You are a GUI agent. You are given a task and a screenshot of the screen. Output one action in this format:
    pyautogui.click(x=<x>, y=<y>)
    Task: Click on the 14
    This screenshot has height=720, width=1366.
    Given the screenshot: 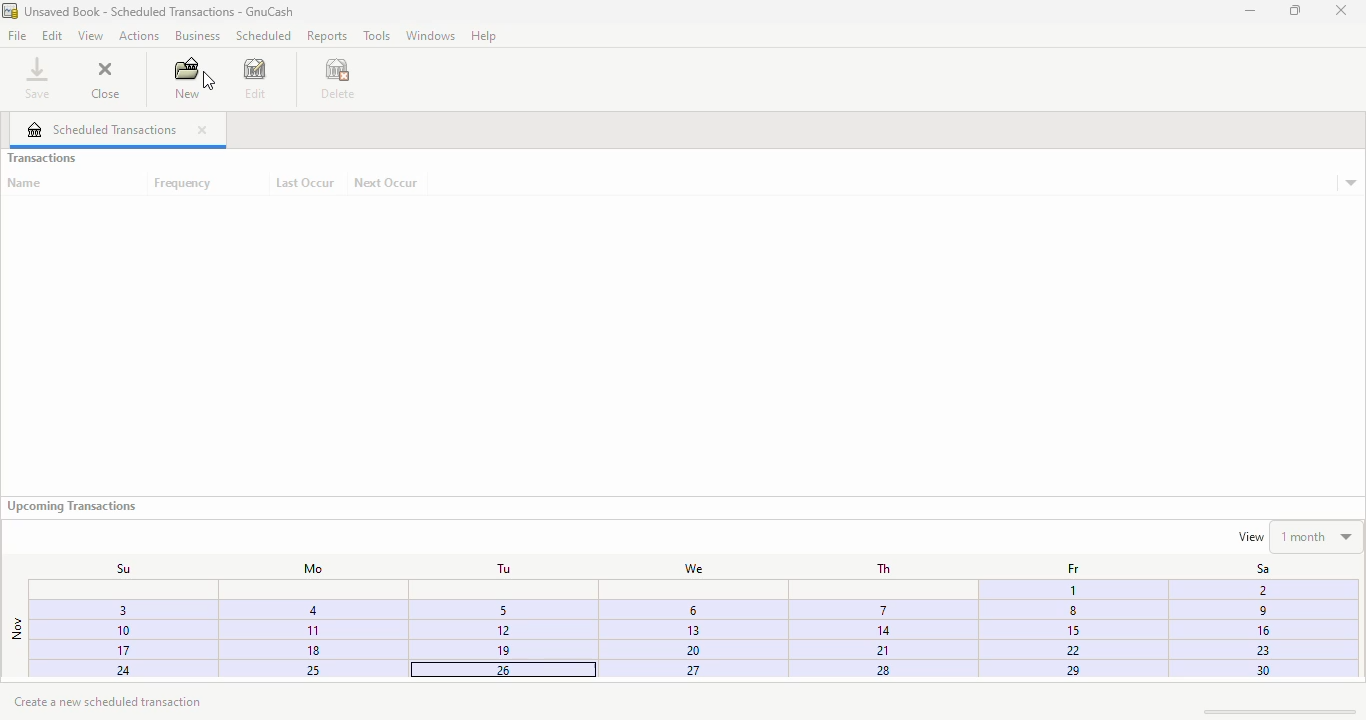 What is the action you would take?
    pyautogui.click(x=881, y=632)
    